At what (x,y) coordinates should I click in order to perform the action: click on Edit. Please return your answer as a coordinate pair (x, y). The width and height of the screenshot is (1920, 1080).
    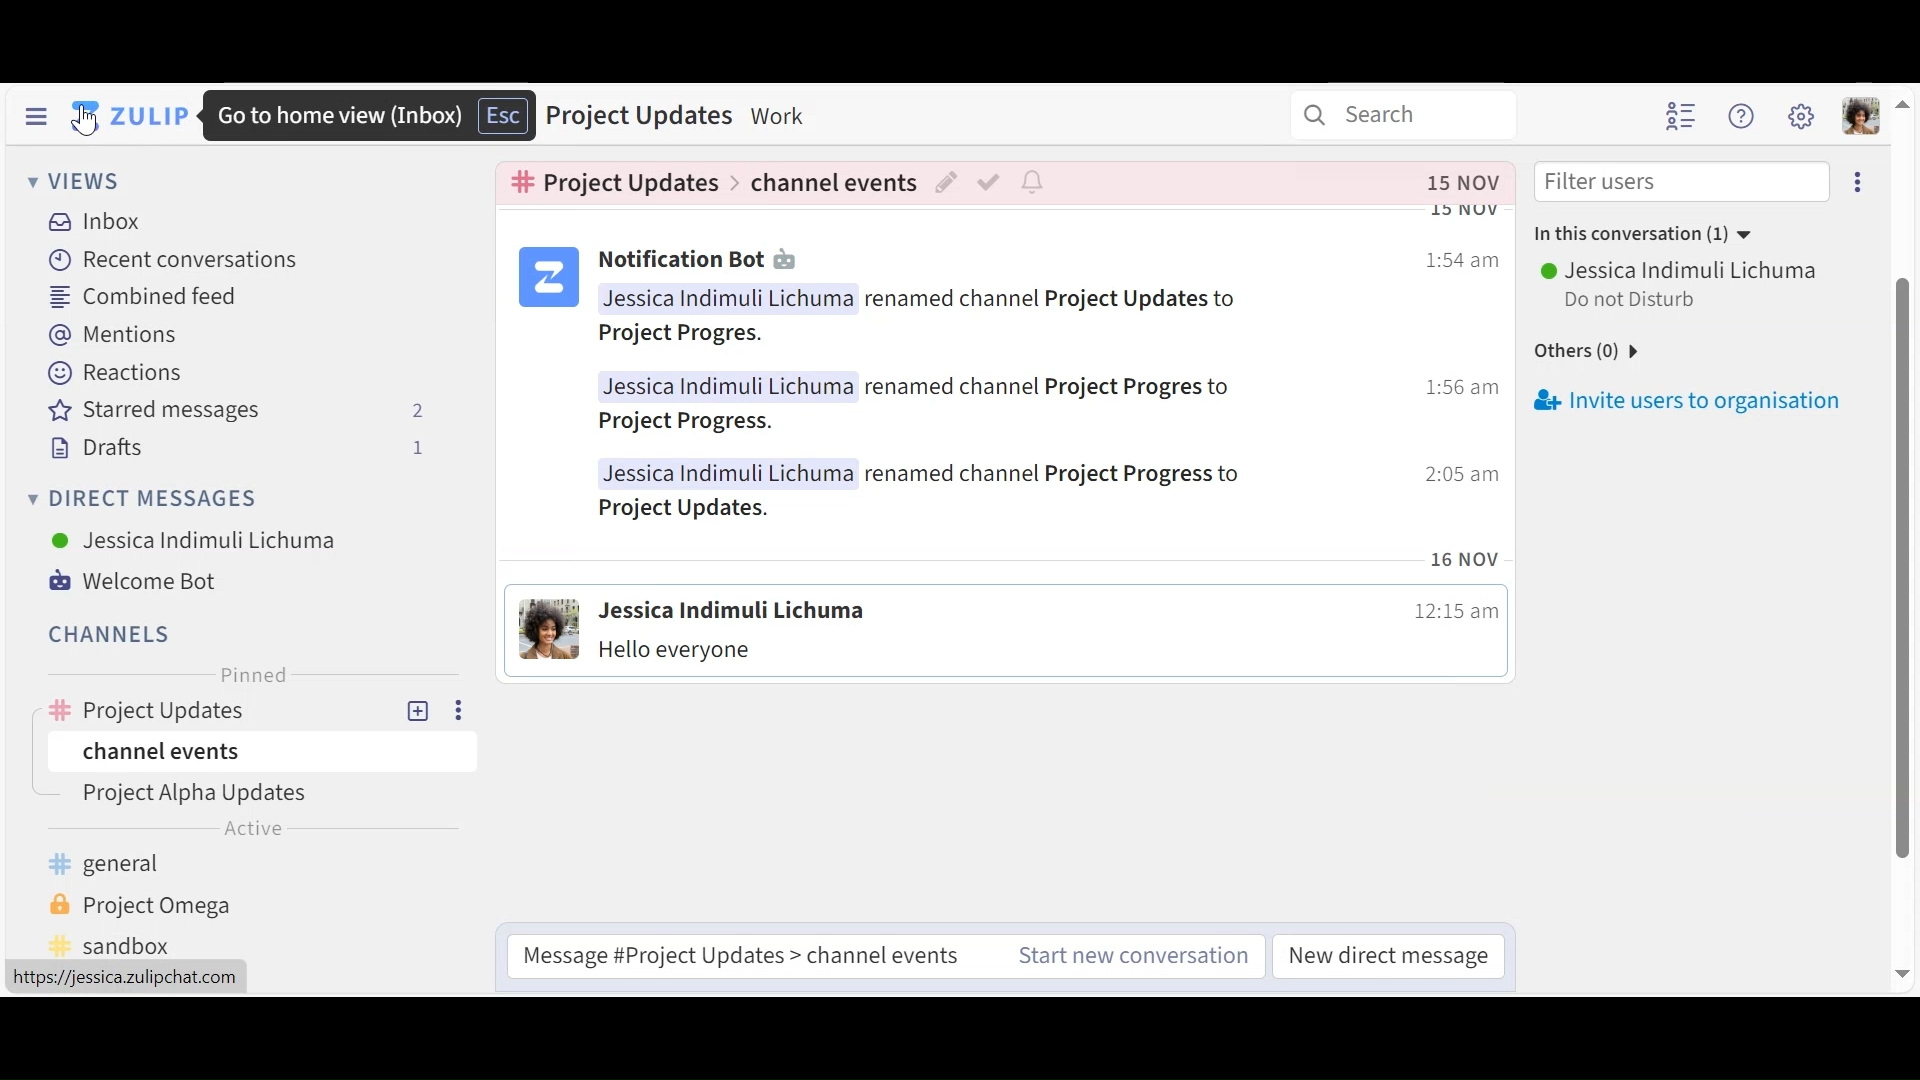
    Looking at the image, I should click on (947, 184).